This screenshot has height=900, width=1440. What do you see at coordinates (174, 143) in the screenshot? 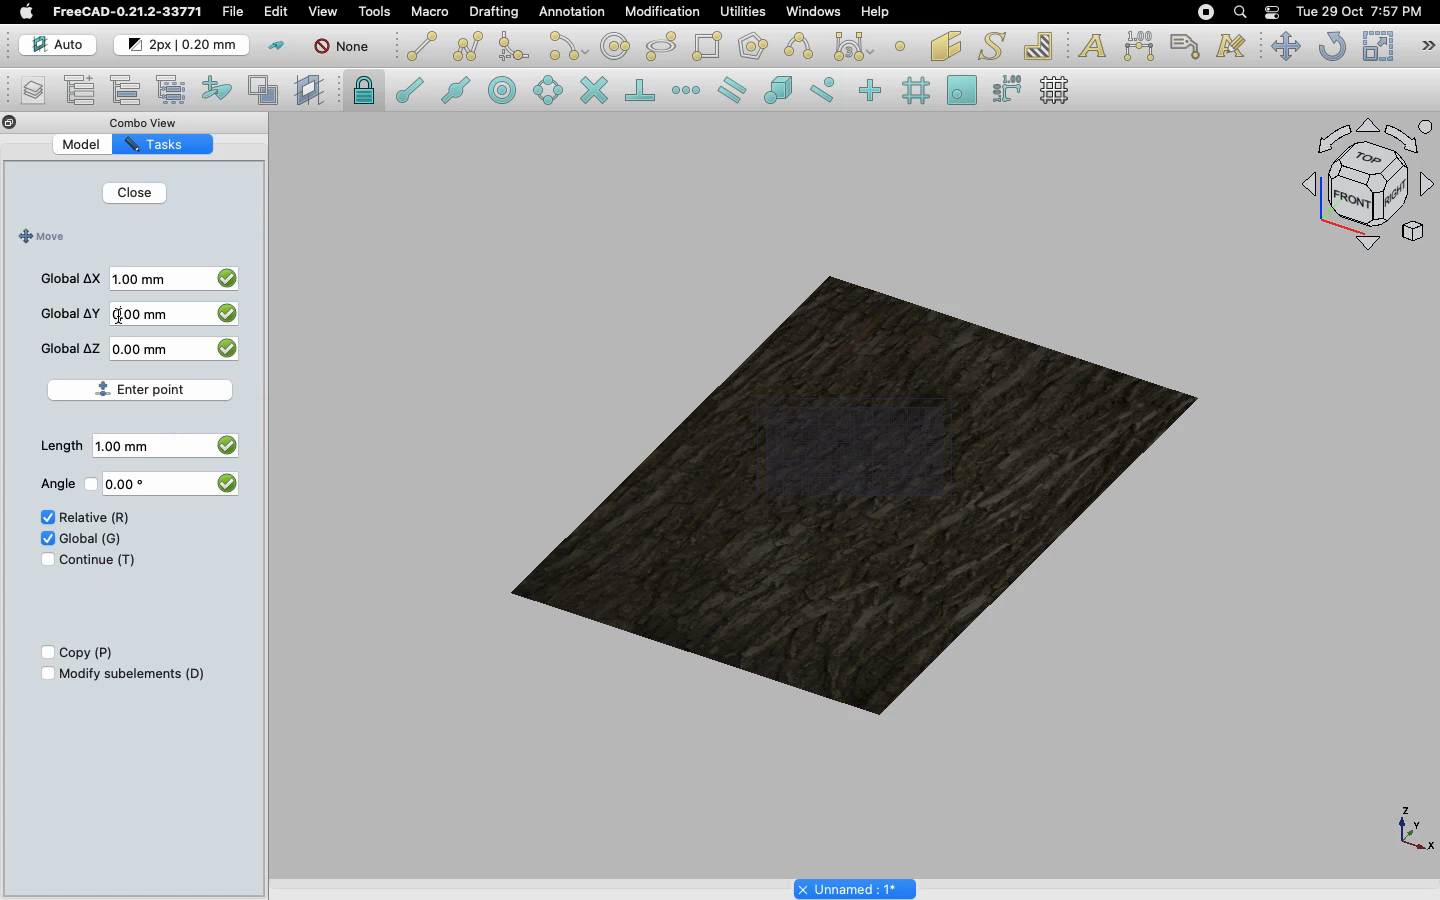
I see `Tasks` at bounding box center [174, 143].